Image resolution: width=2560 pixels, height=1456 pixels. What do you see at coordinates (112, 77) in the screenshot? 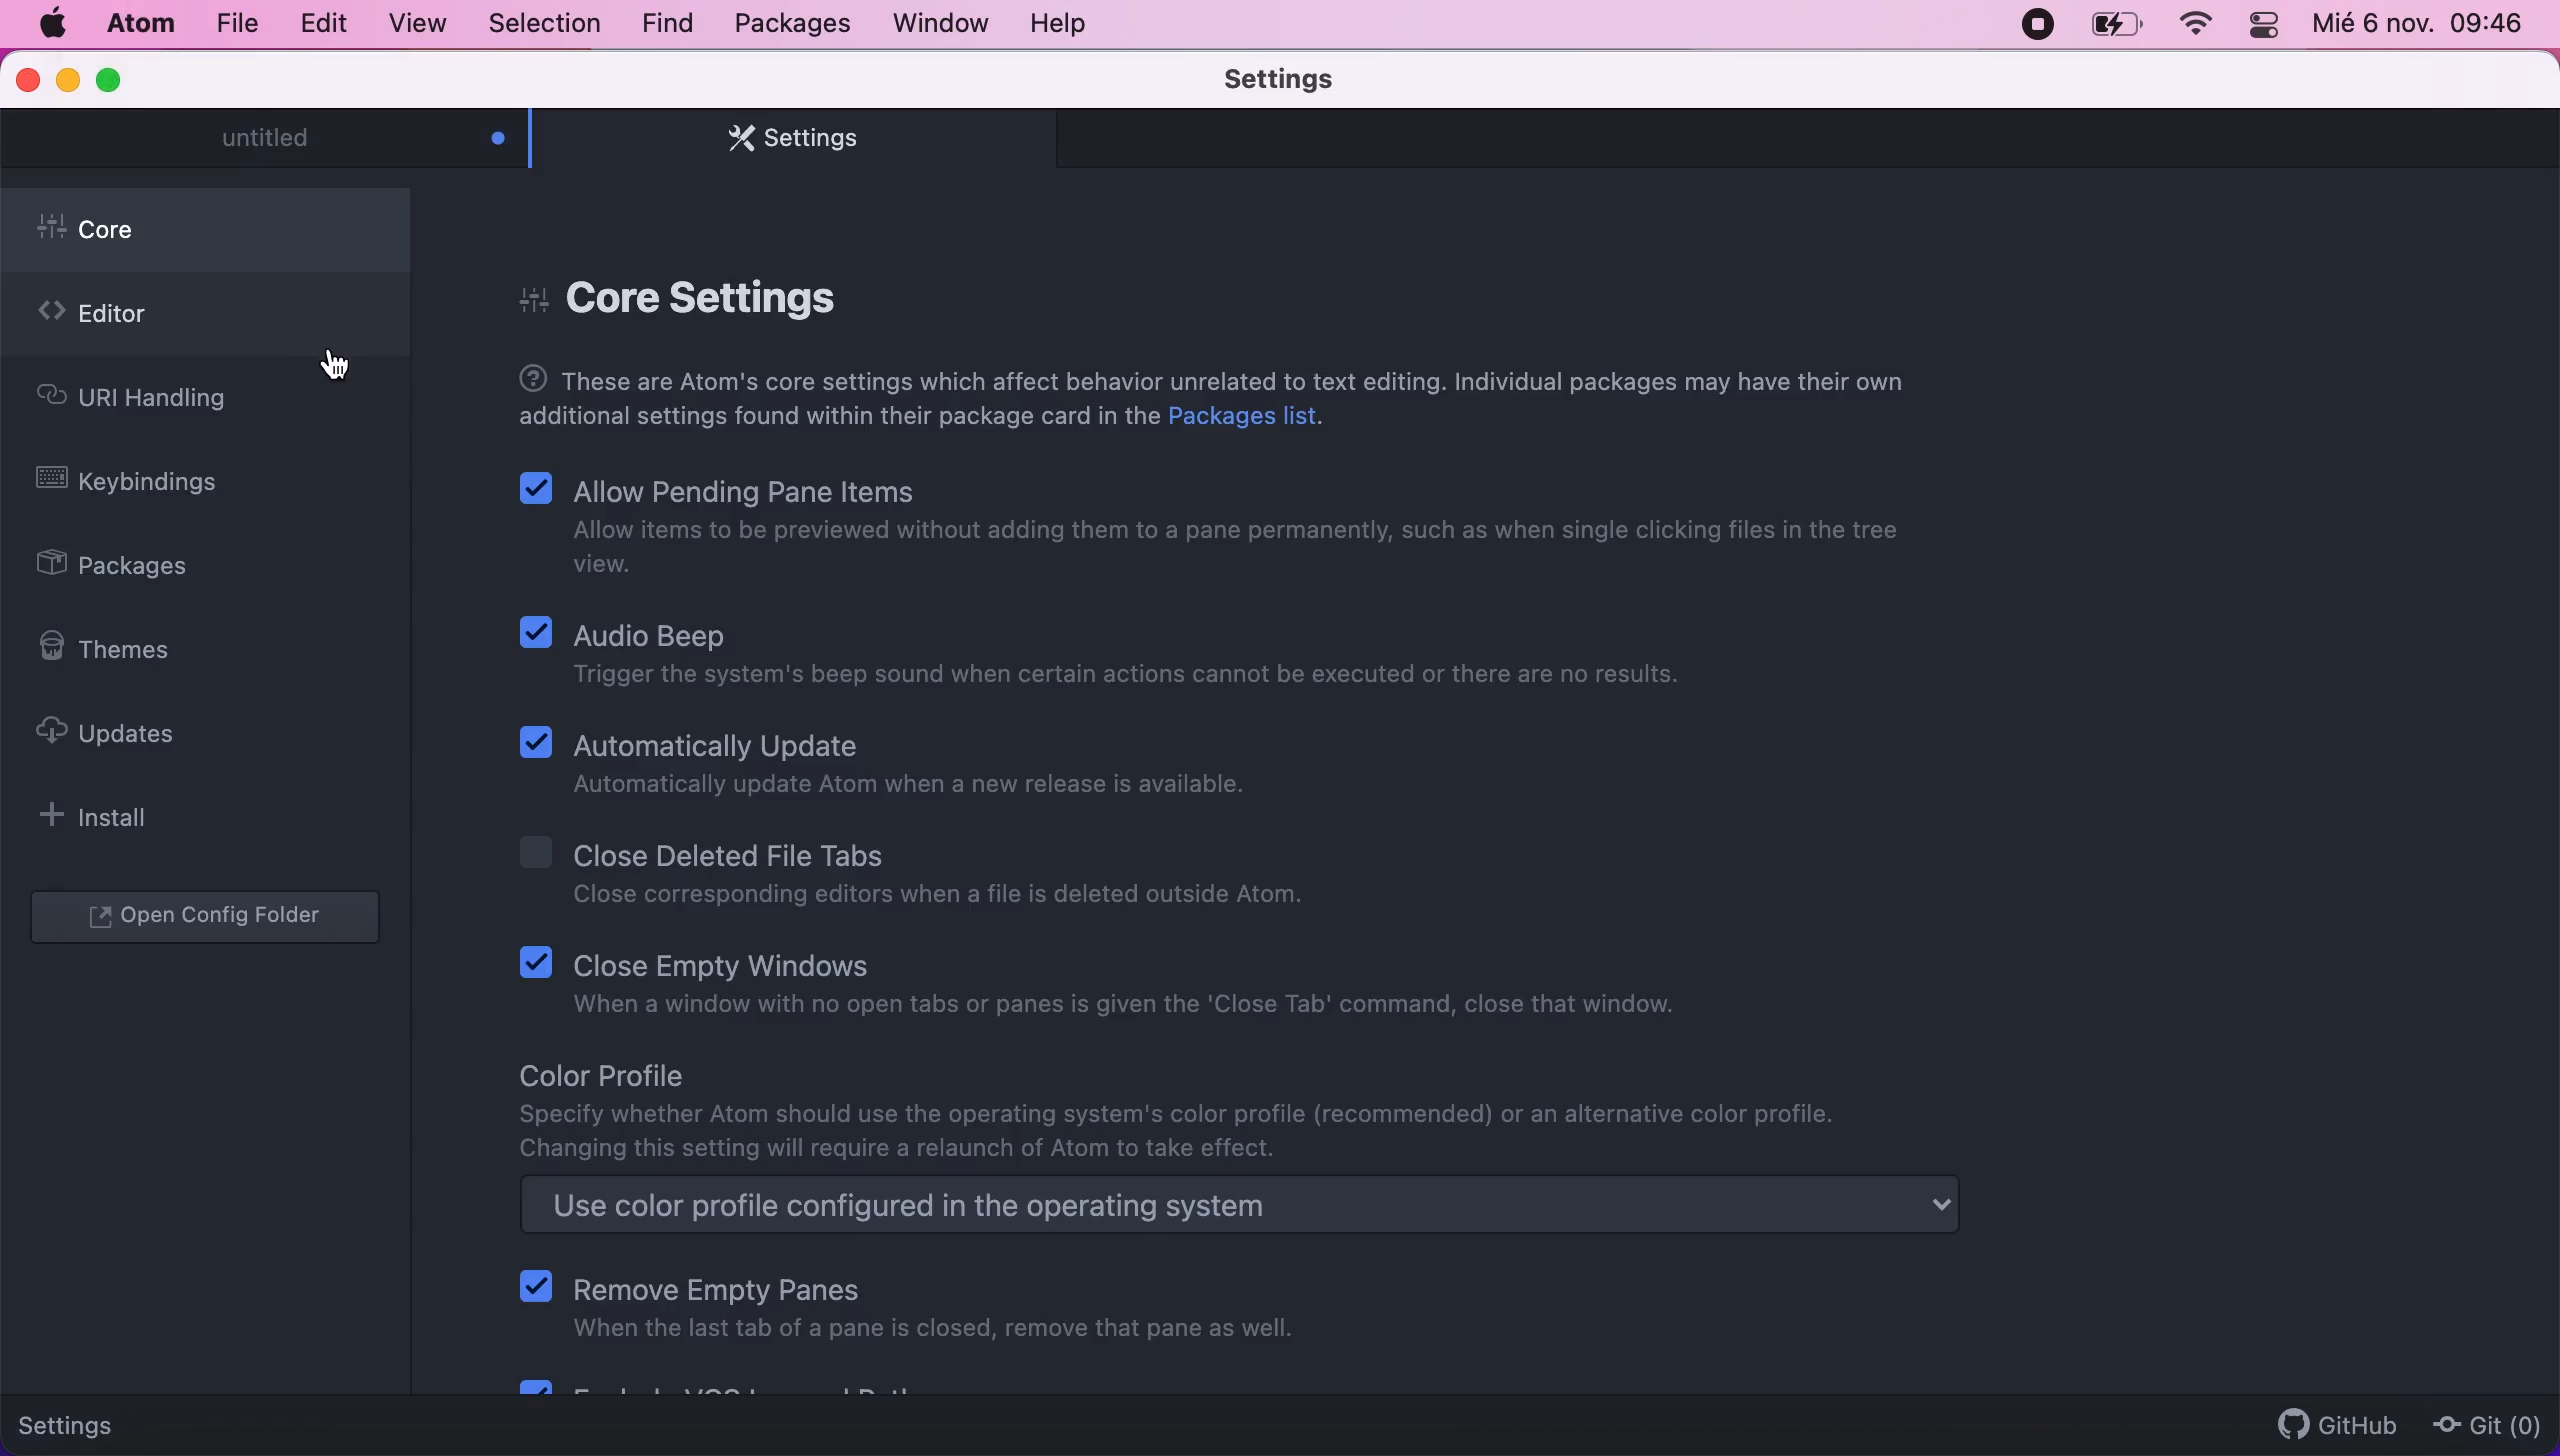
I see `maximize` at bounding box center [112, 77].